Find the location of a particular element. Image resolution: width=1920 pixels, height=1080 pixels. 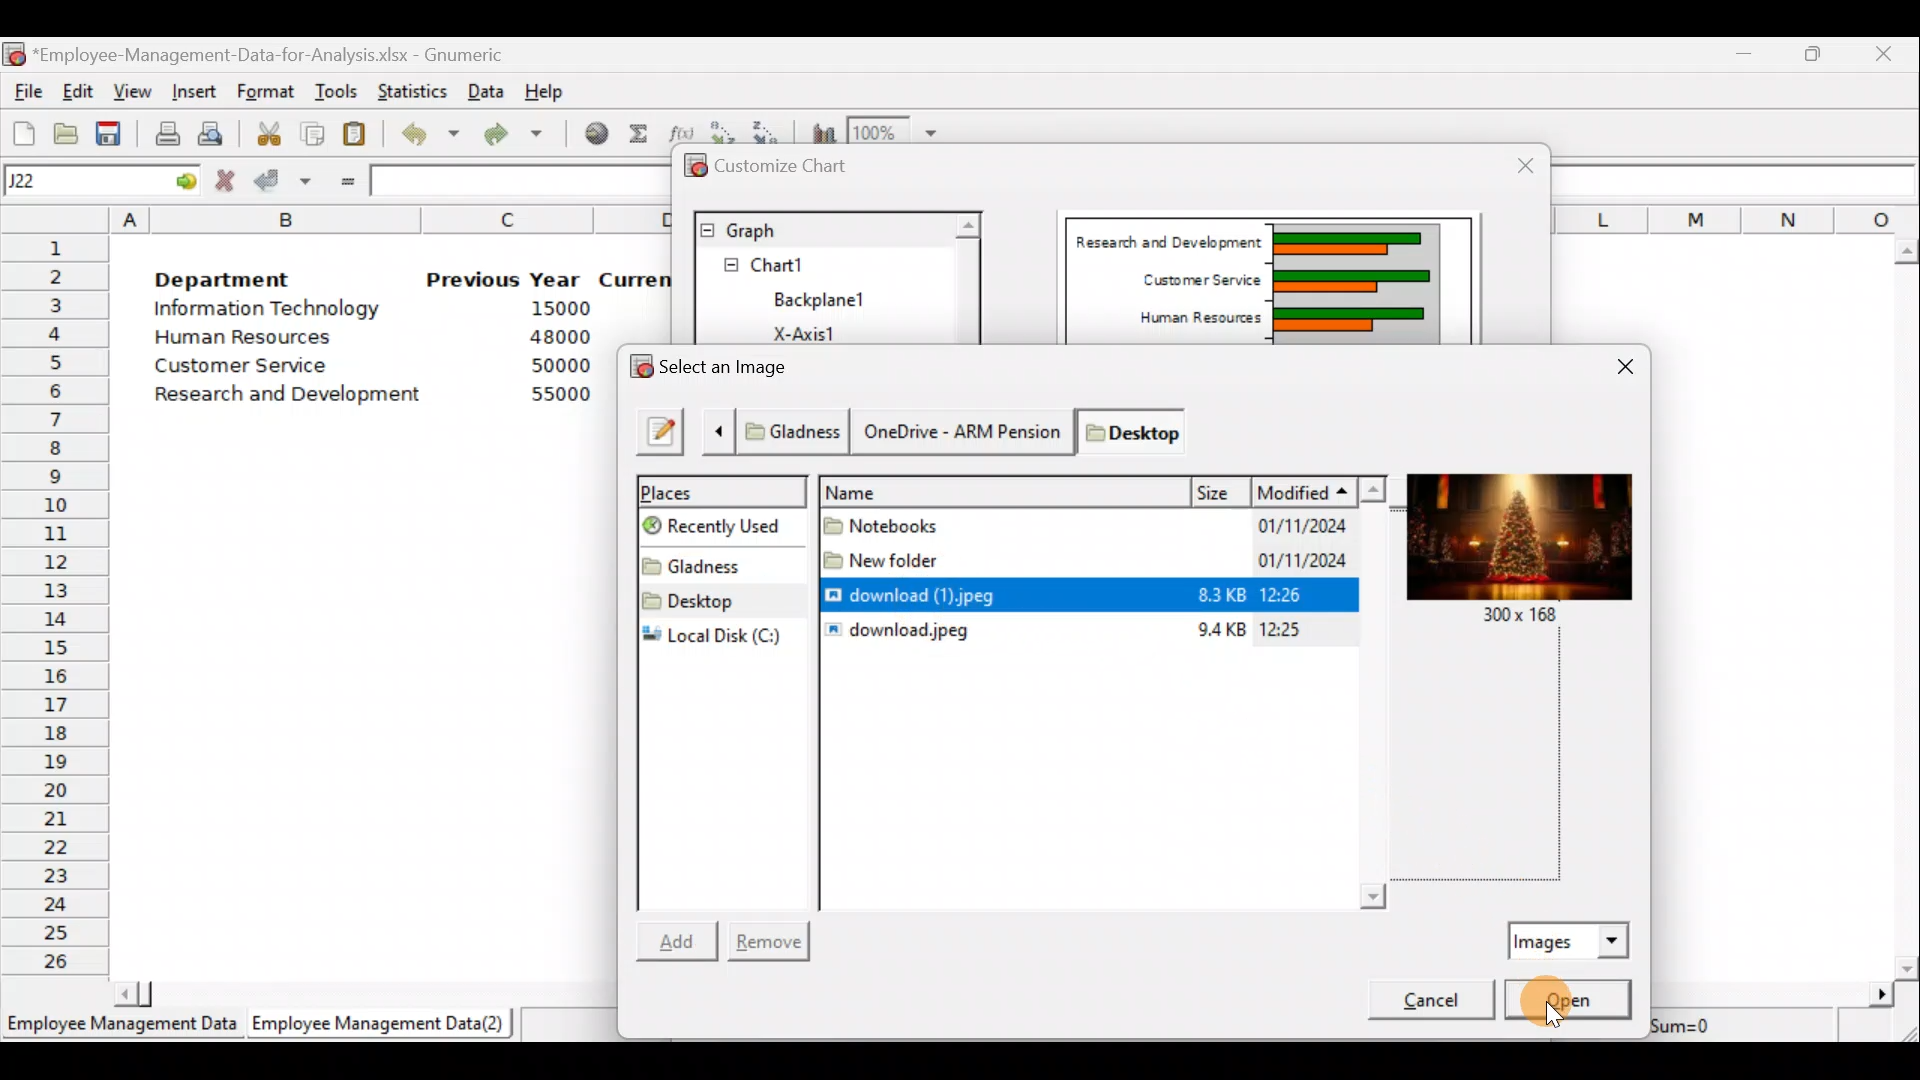

Recently used is located at coordinates (728, 527).